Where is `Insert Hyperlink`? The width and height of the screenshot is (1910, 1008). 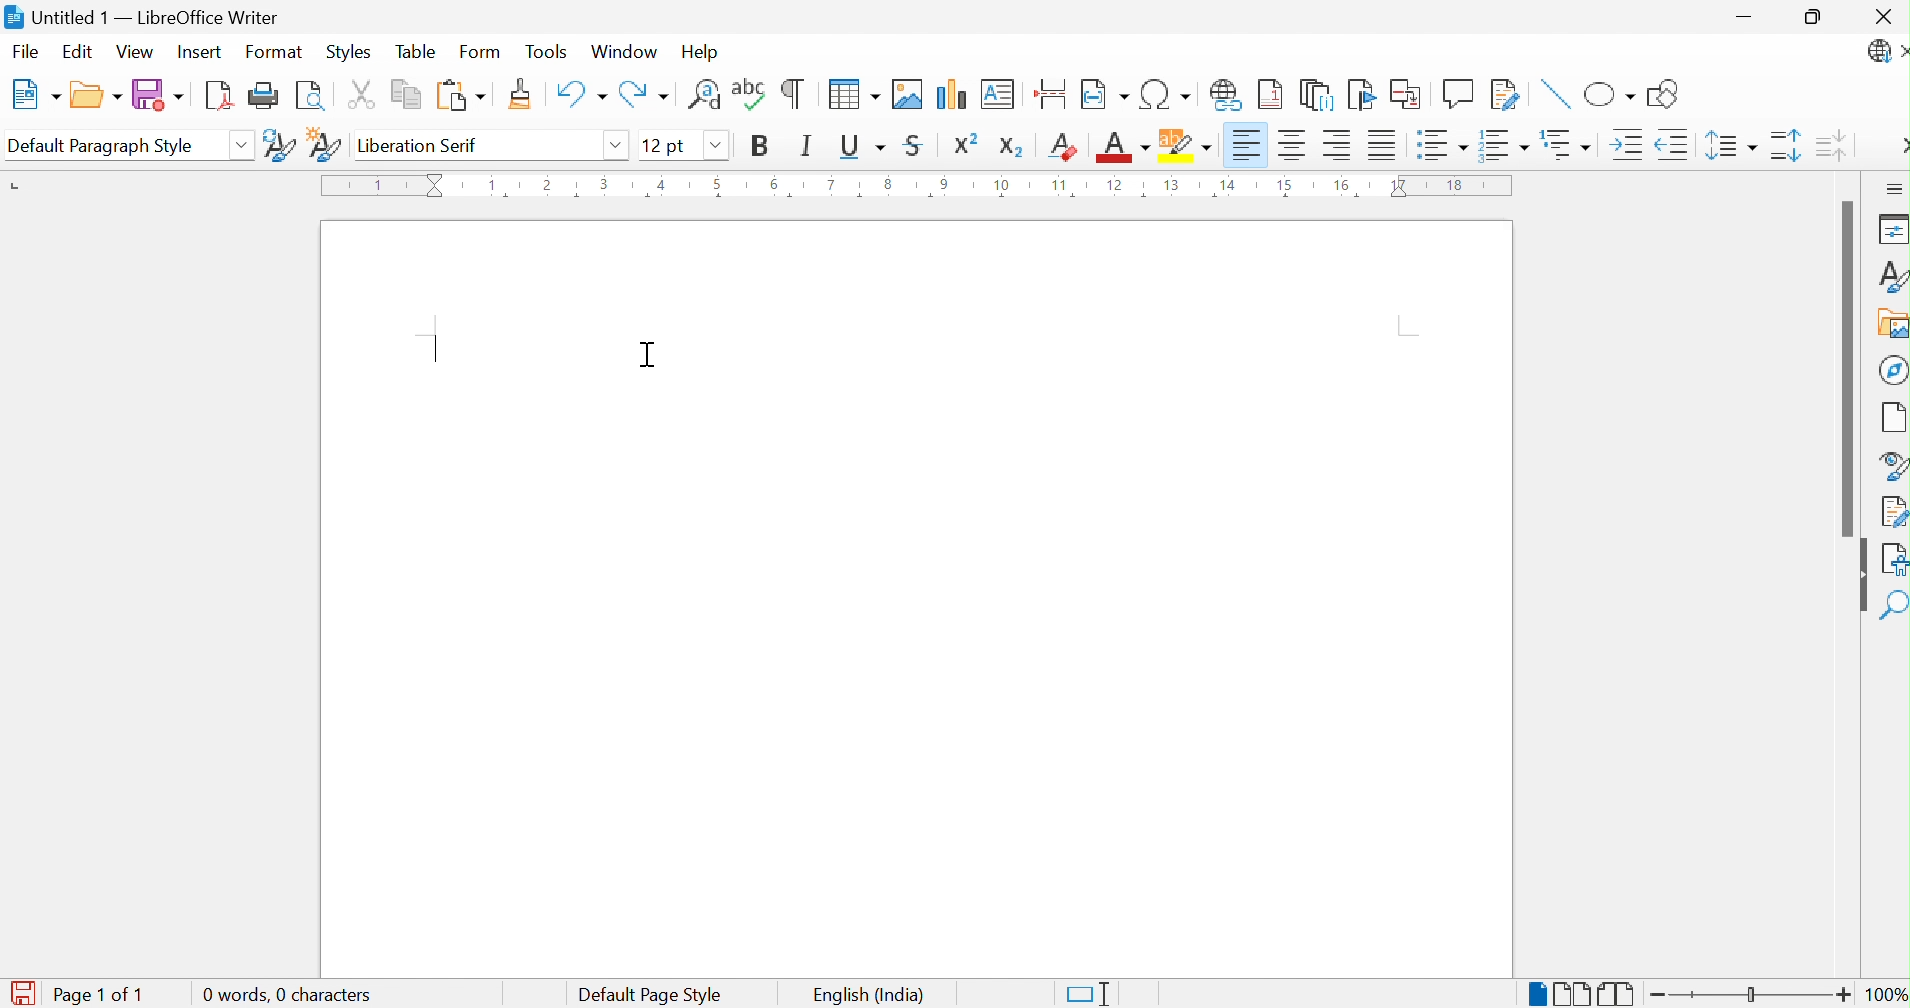
Insert Hyperlink is located at coordinates (1226, 96).